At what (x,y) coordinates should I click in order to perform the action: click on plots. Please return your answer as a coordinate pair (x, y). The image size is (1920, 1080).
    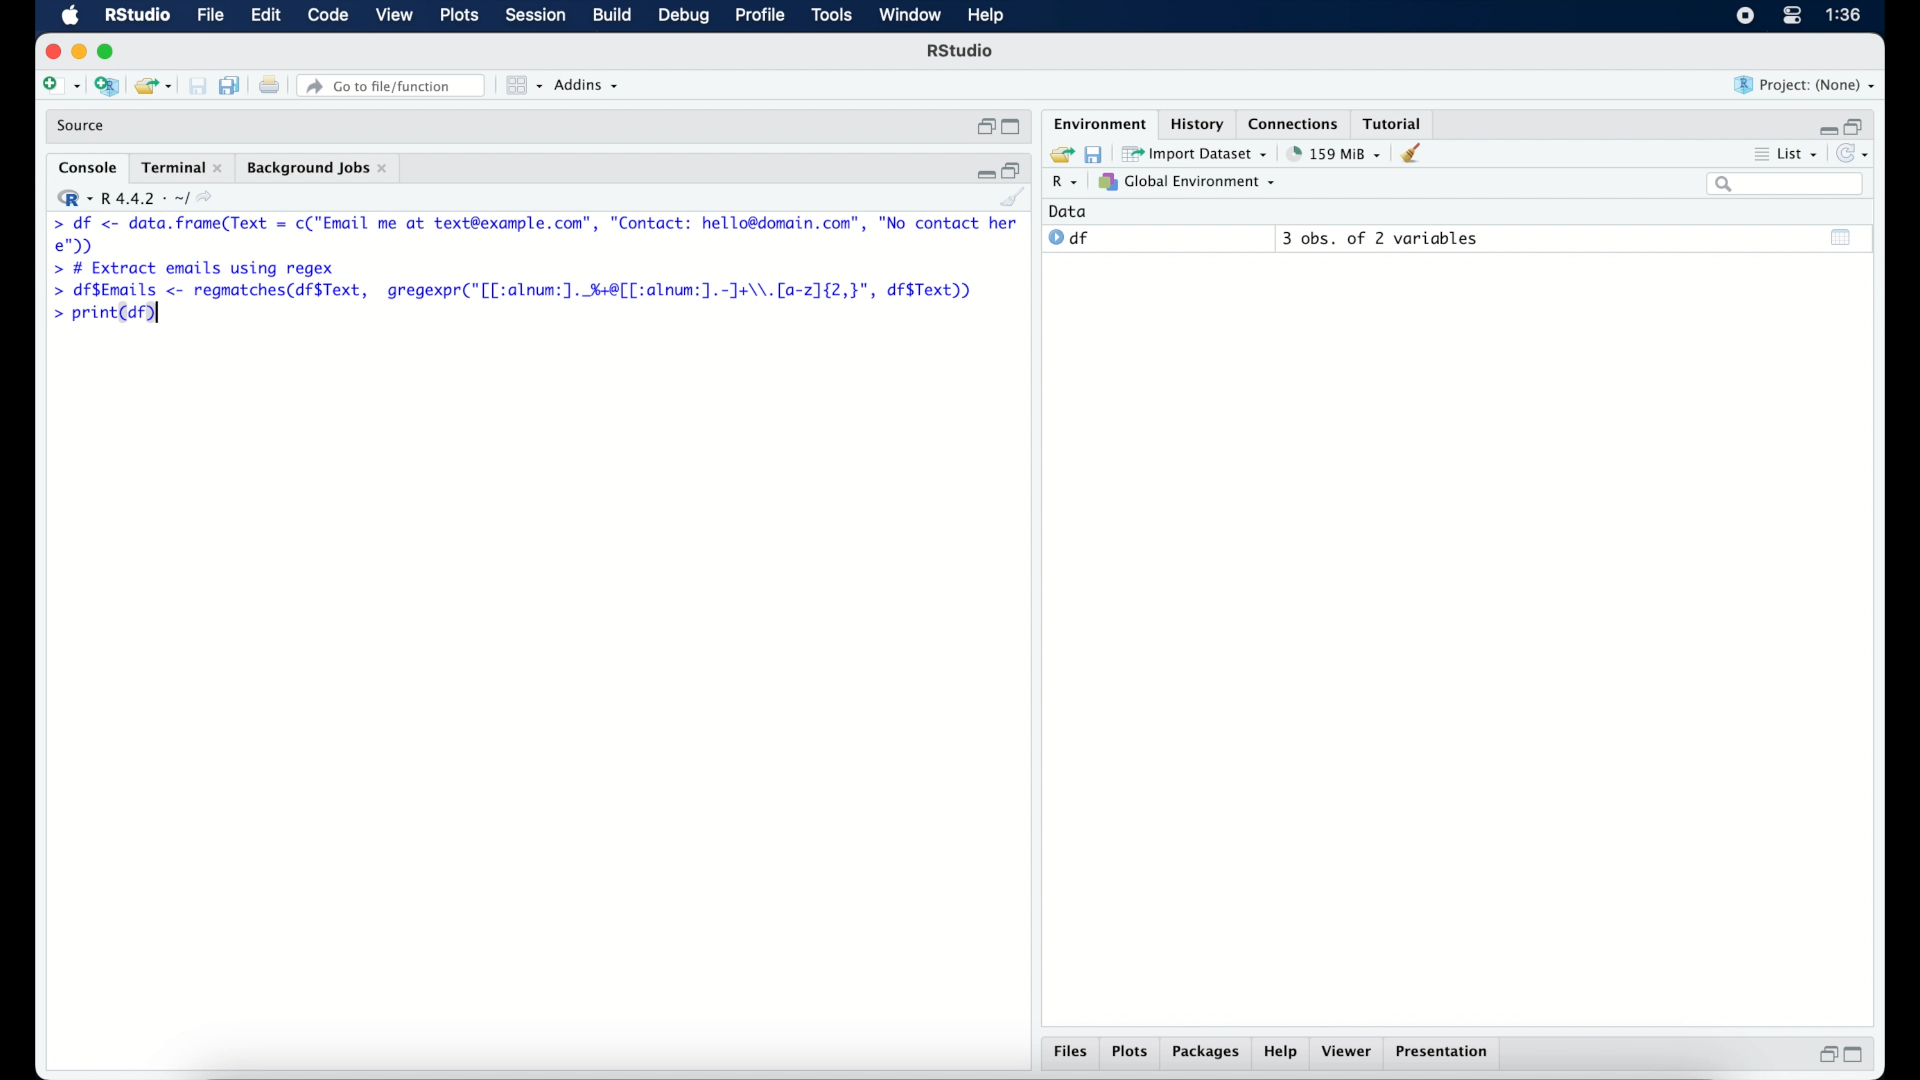
    Looking at the image, I should click on (1130, 1051).